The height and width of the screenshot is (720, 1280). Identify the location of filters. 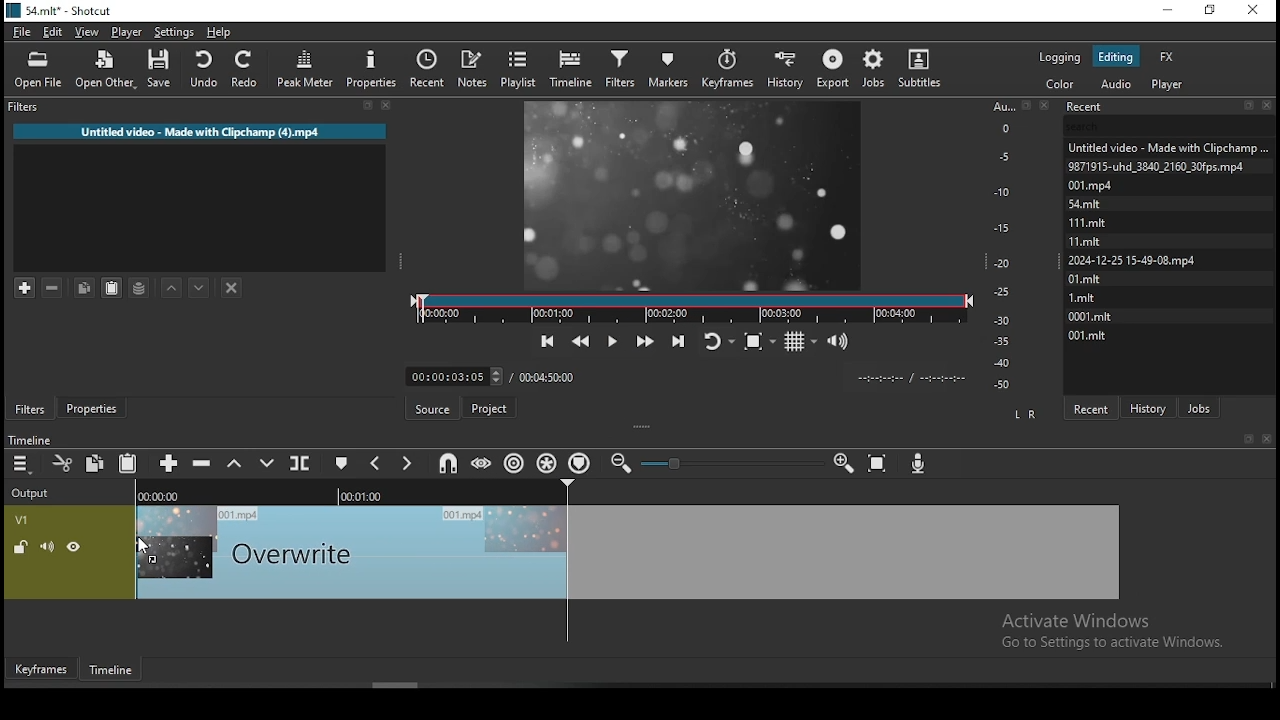
(28, 409).